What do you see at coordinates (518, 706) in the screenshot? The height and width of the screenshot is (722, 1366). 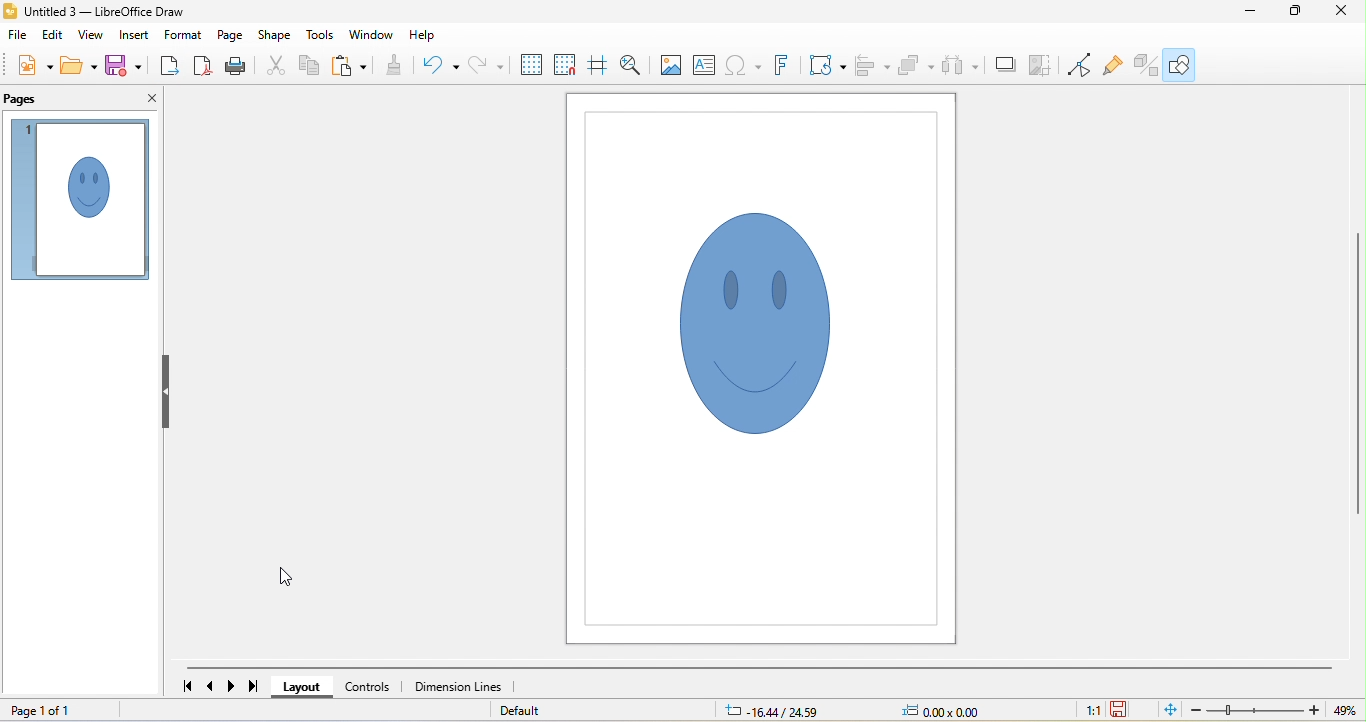 I see `default` at bounding box center [518, 706].